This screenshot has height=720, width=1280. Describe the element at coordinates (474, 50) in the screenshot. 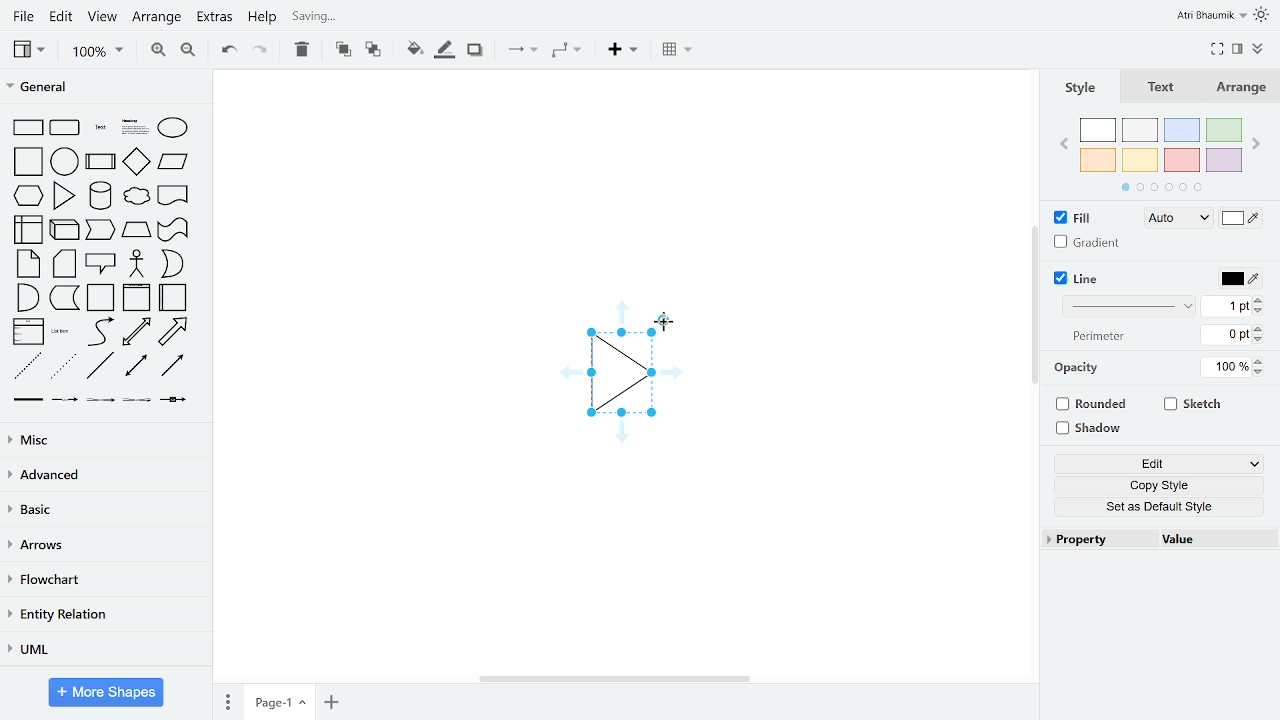

I see `shadow` at that location.